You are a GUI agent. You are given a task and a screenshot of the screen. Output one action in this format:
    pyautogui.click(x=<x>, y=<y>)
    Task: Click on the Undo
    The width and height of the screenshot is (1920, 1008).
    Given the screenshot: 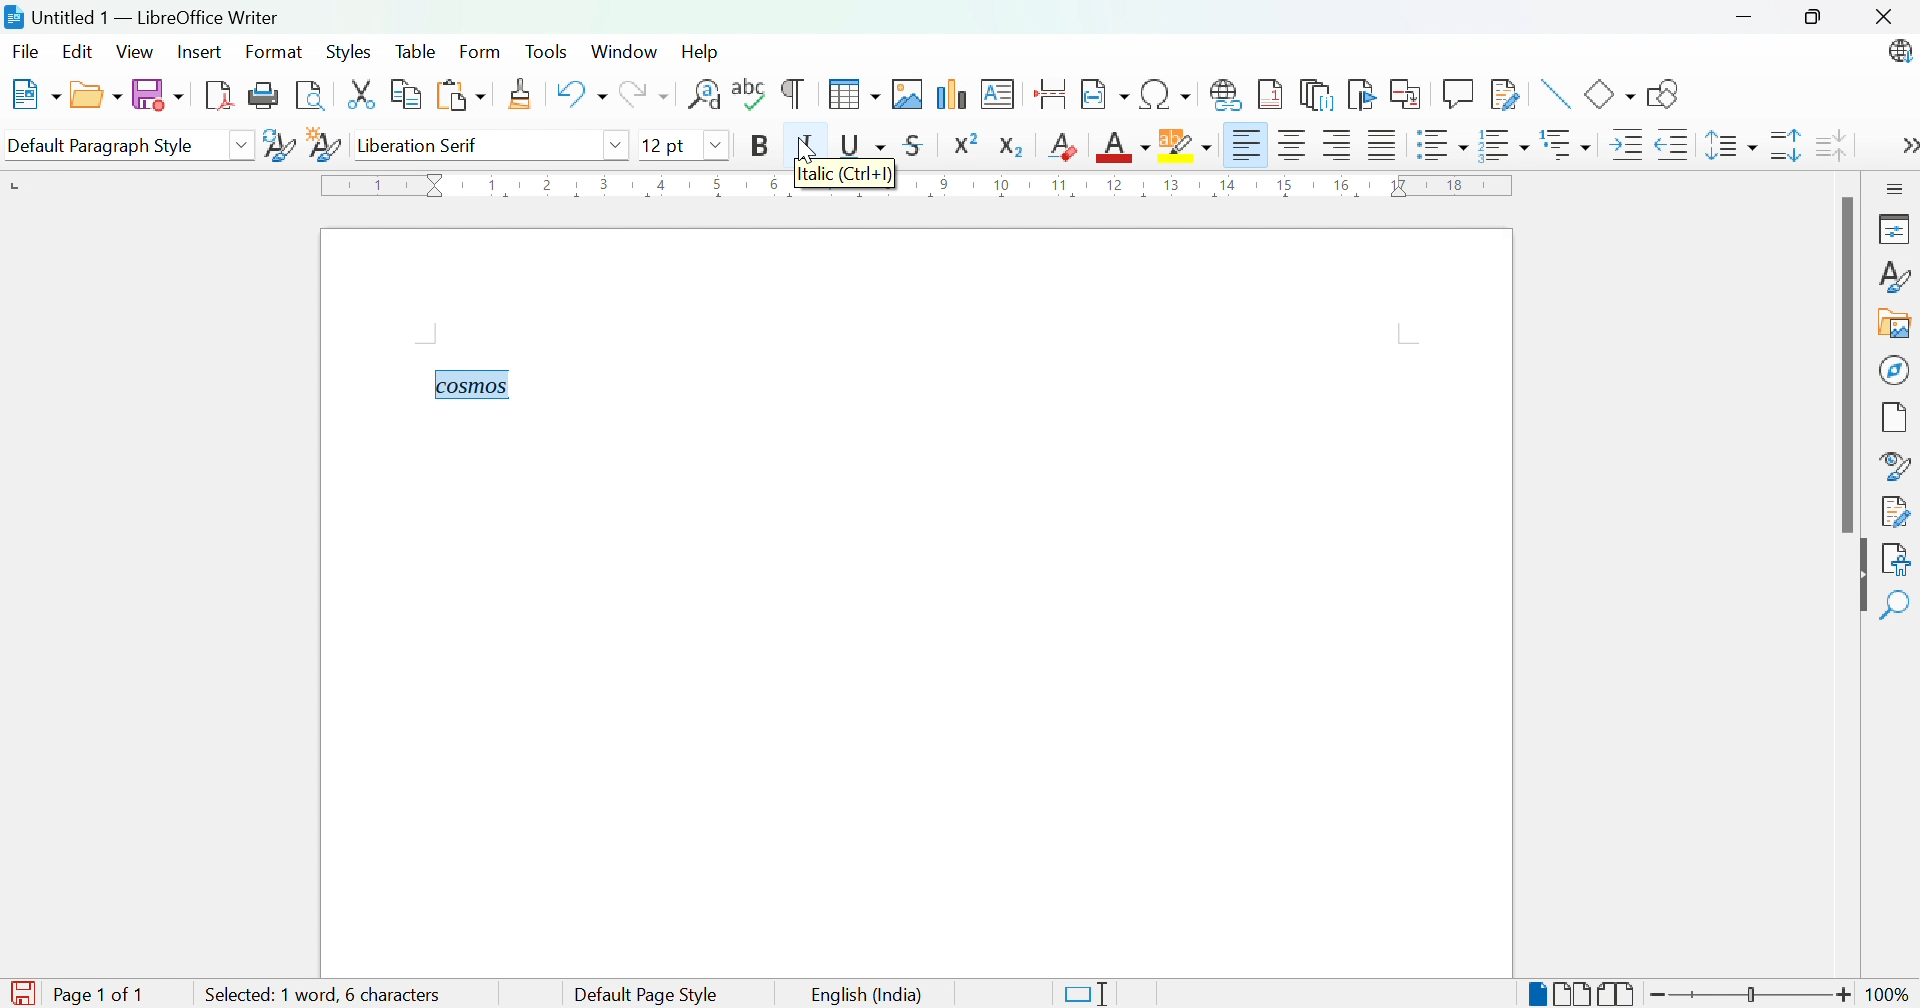 What is the action you would take?
    pyautogui.click(x=581, y=93)
    